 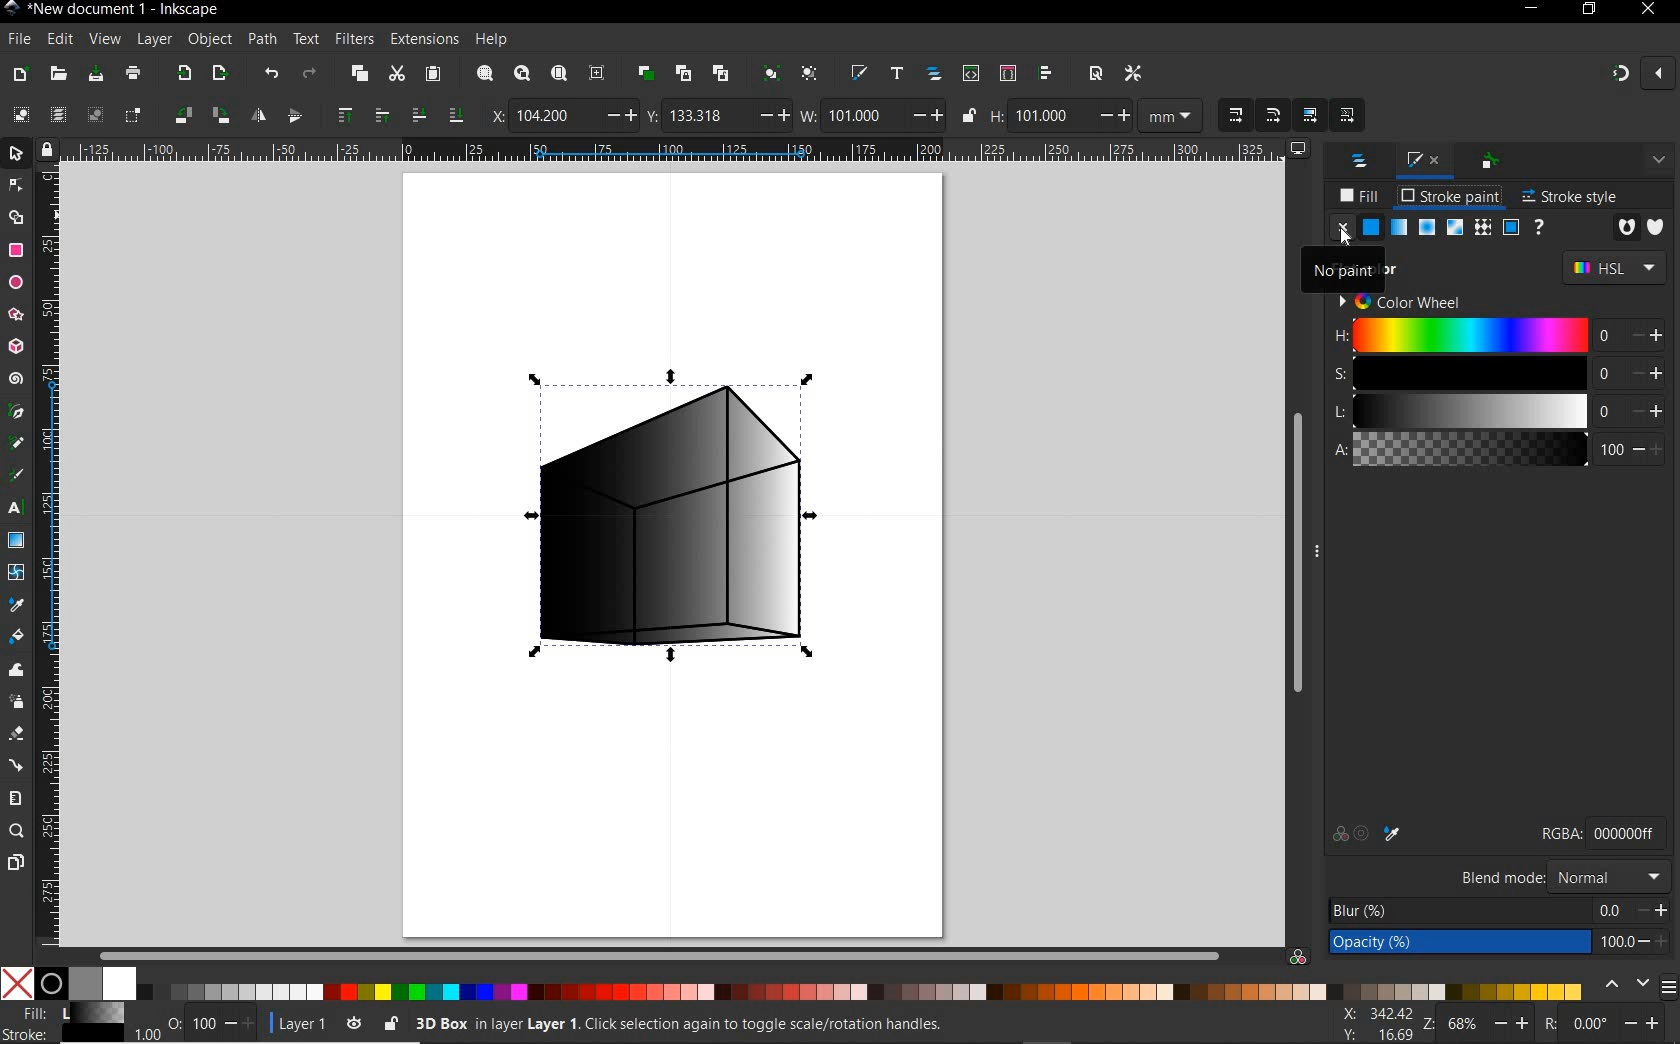 What do you see at coordinates (1430, 1026) in the screenshot?
I see `ZOOM` at bounding box center [1430, 1026].